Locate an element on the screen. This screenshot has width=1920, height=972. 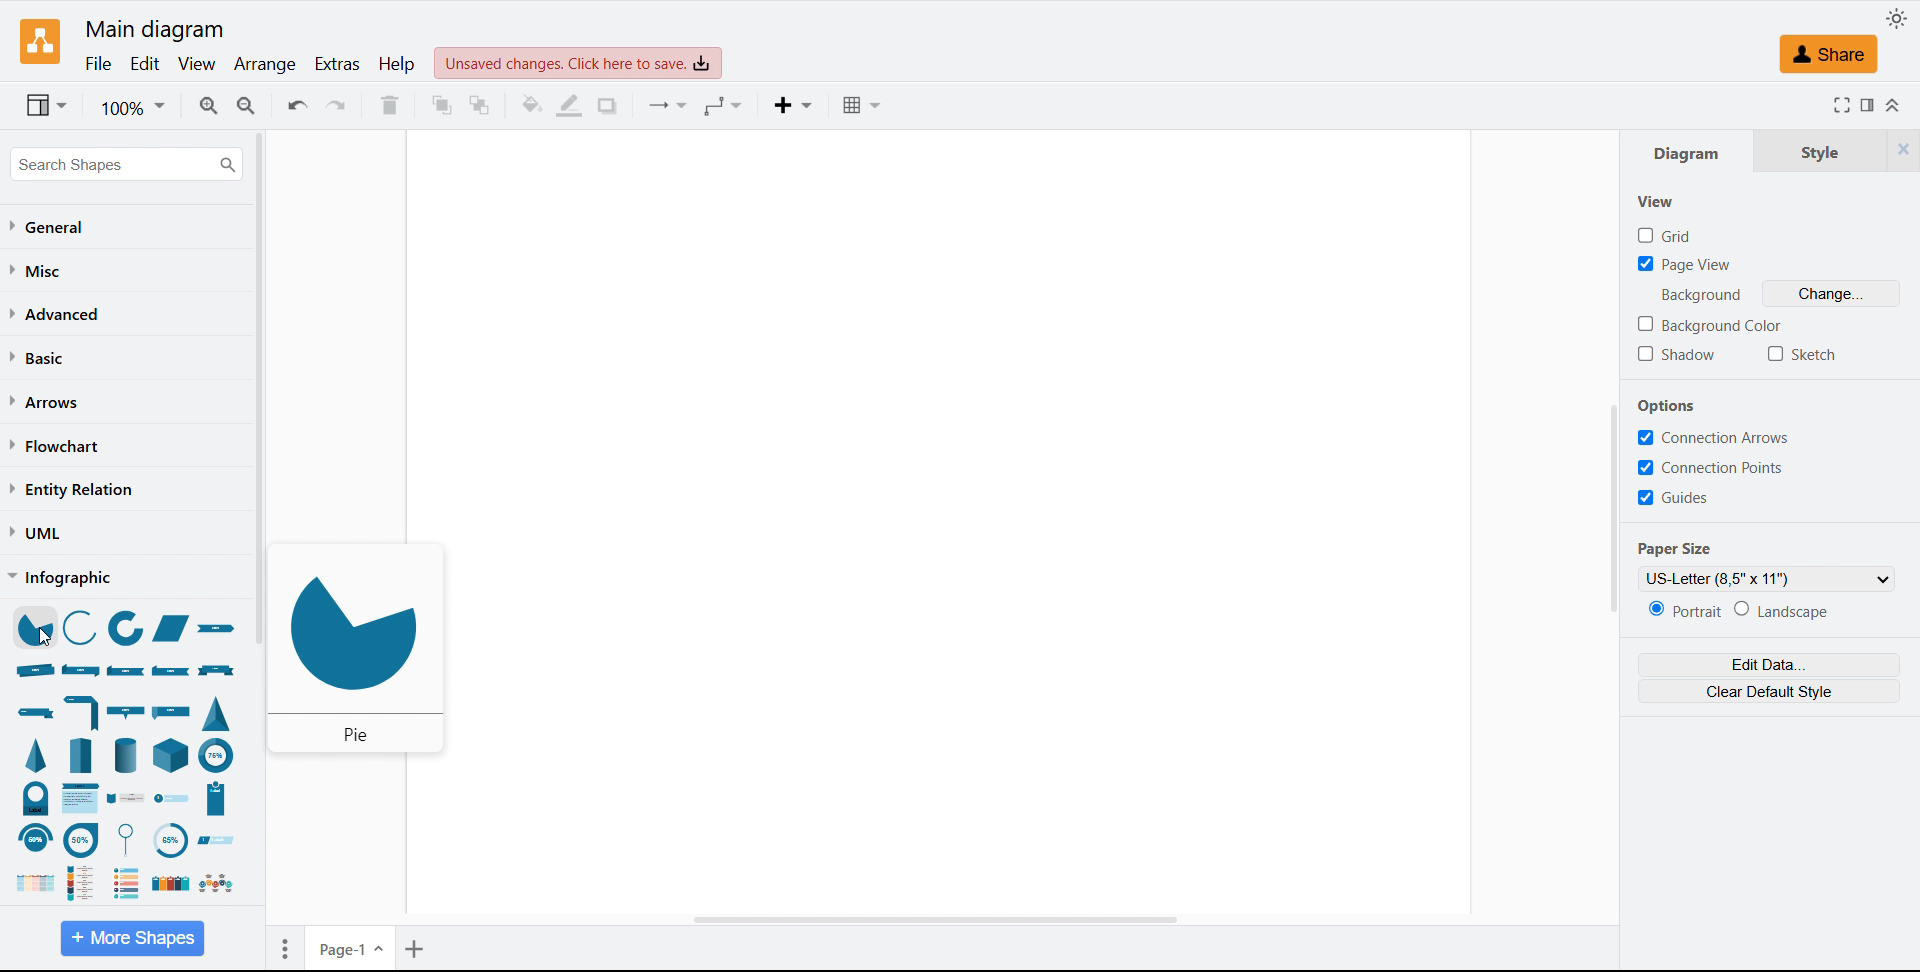
Page view  is located at coordinates (1687, 265).